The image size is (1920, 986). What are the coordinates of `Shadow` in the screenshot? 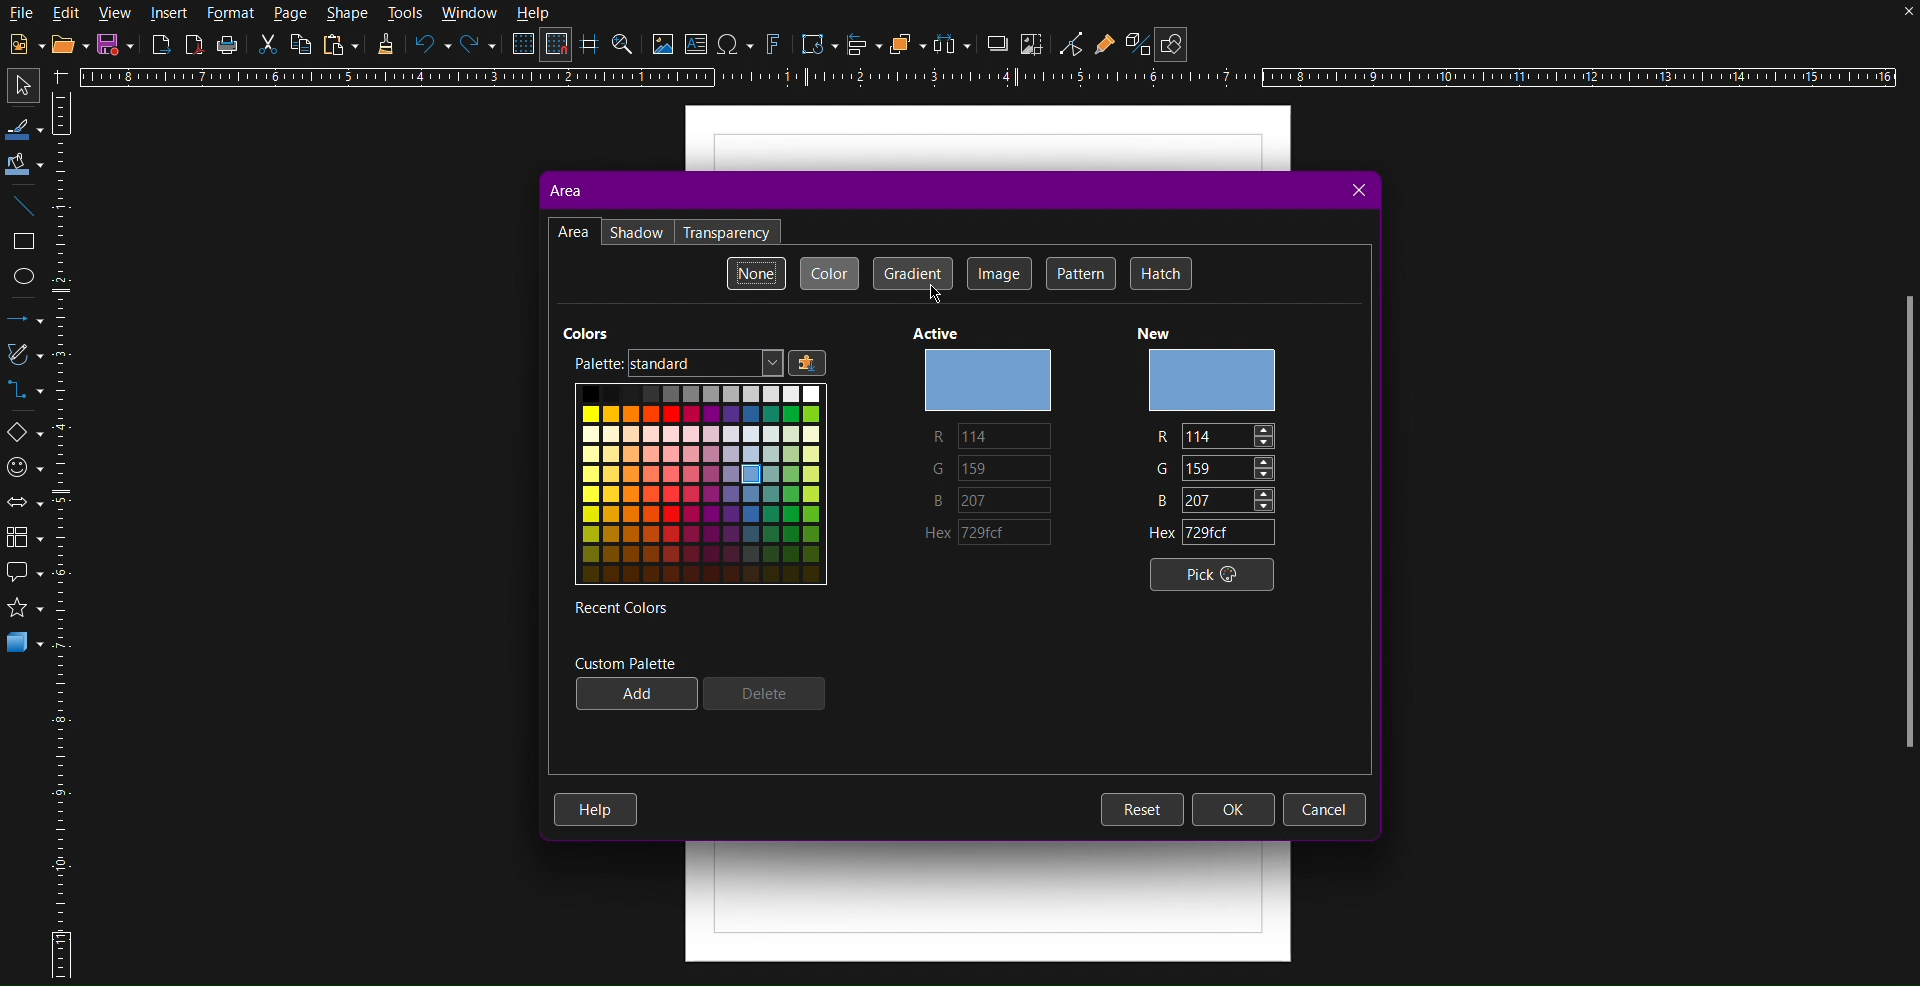 It's located at (637, 231).